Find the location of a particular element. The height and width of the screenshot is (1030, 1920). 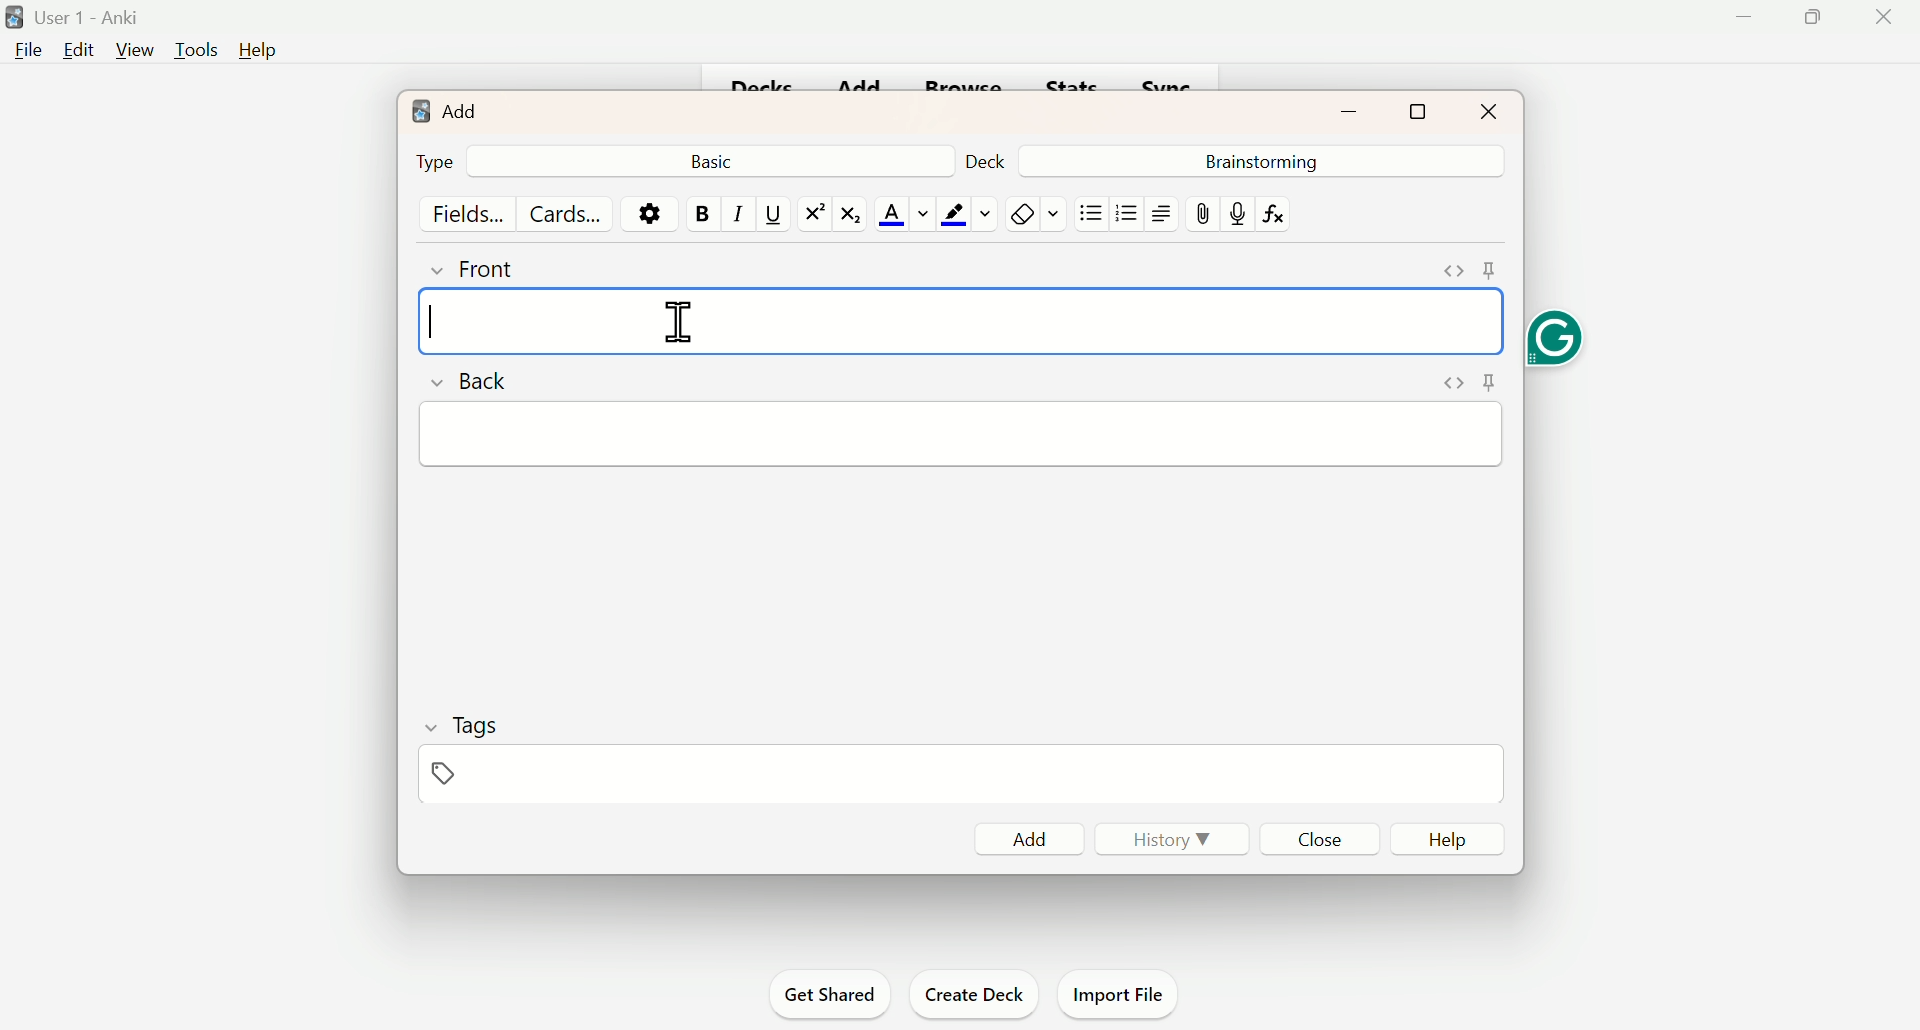

Italiac is located at coordinates (736, 212).